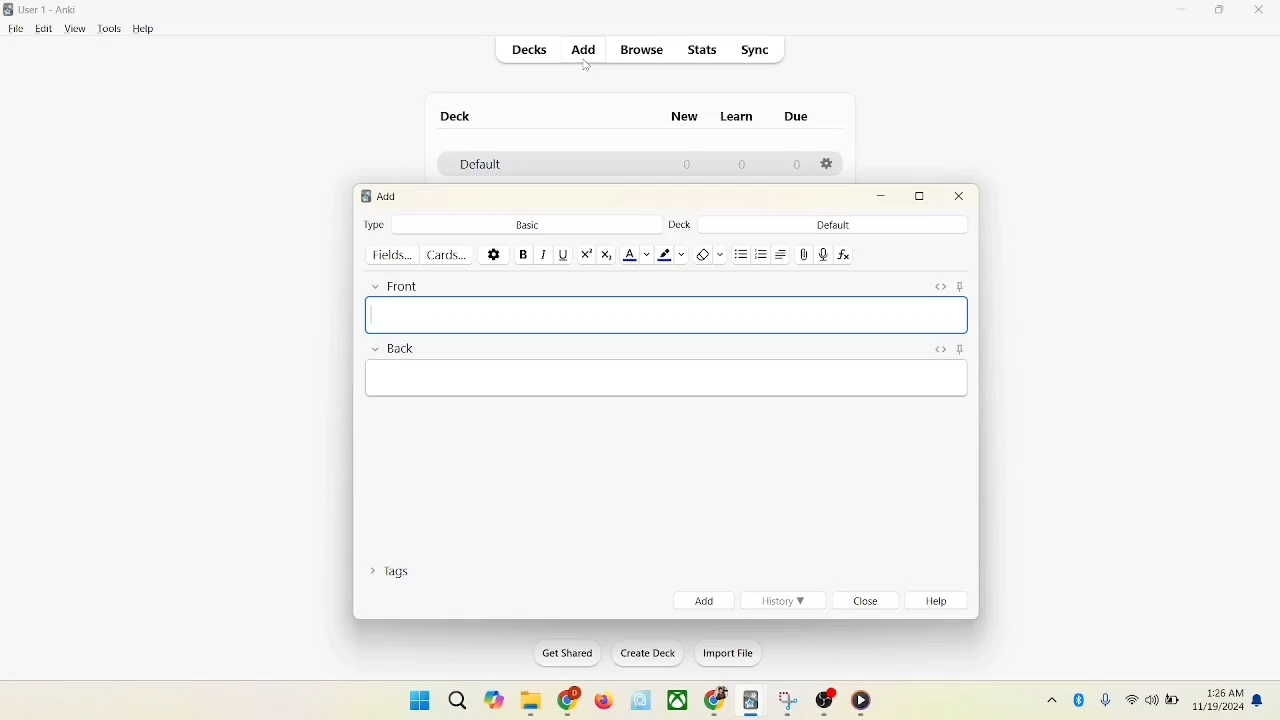 The width and height of the screenshot is (1280, 720). Describe the element at coordinates (451, 255) in the screenshot. I see `cards` at that location.